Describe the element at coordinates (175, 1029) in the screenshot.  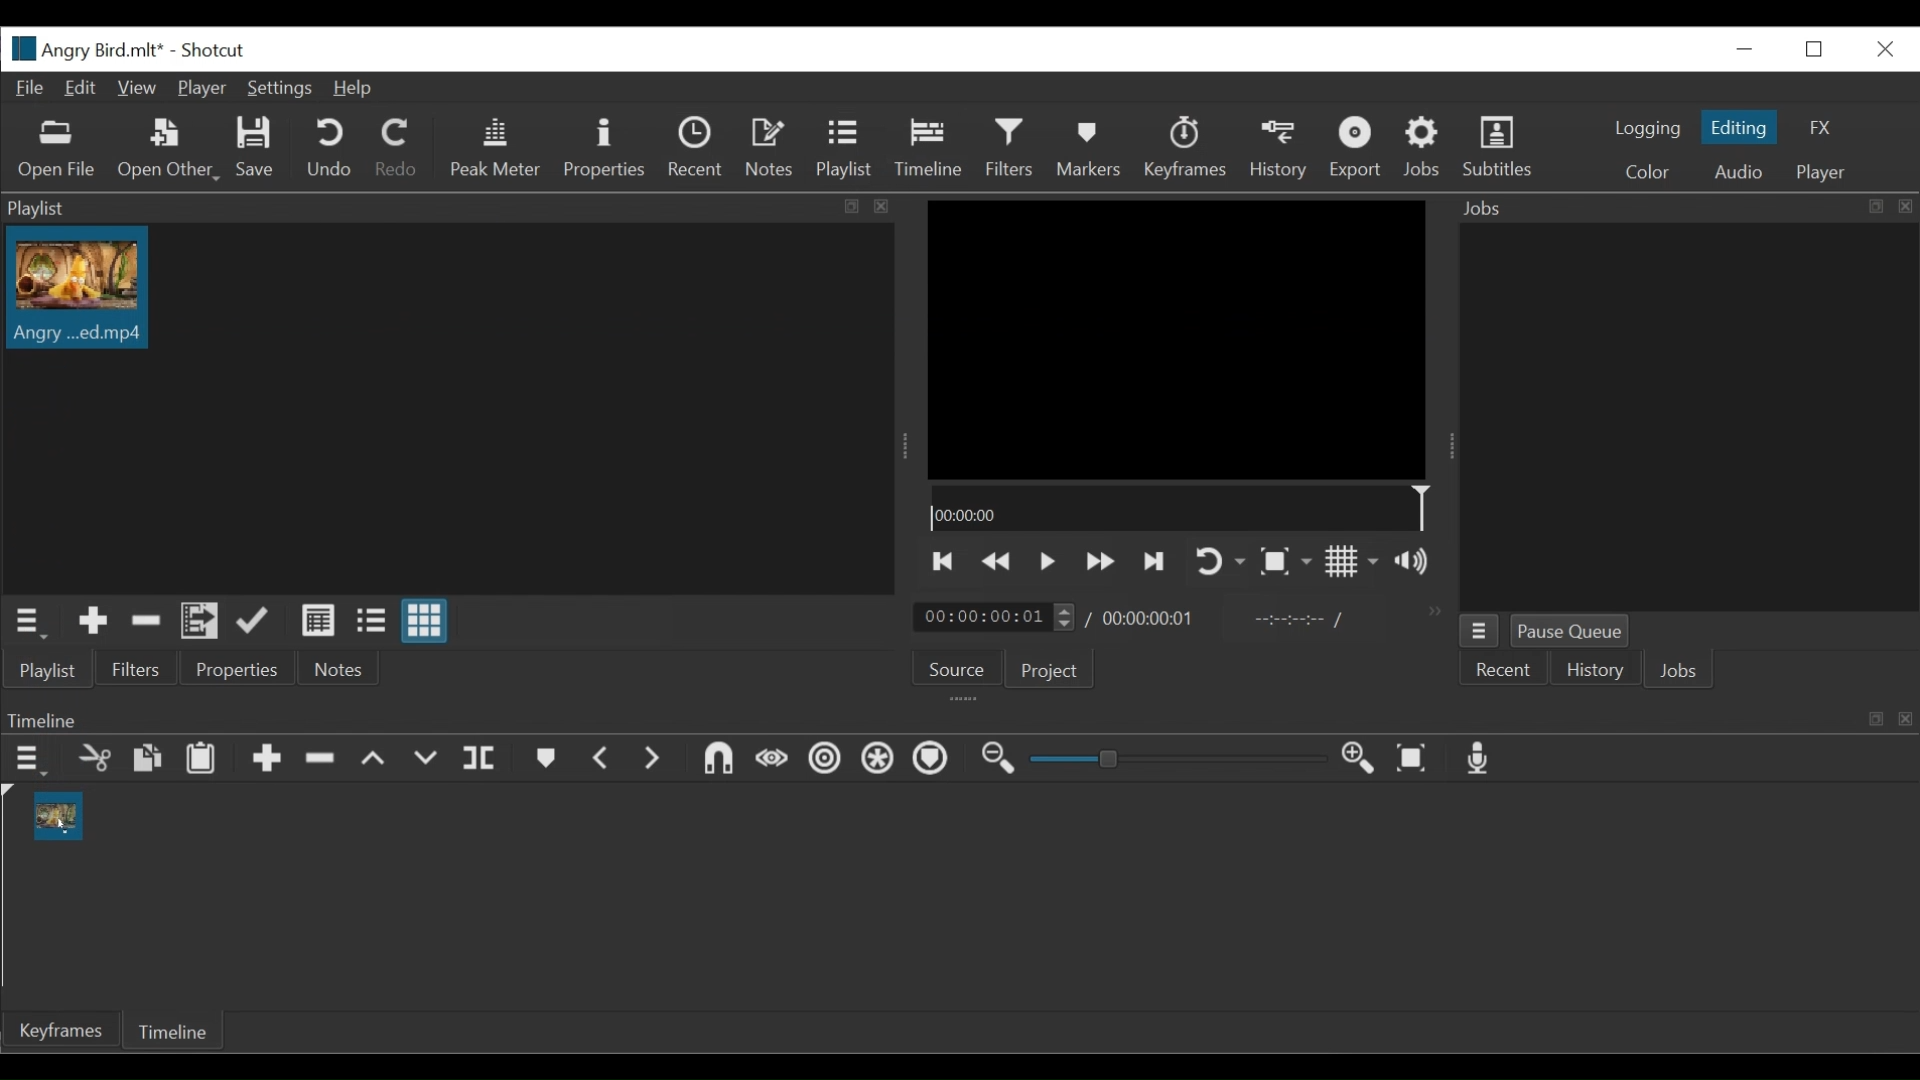
I see `Timeline` at that location.